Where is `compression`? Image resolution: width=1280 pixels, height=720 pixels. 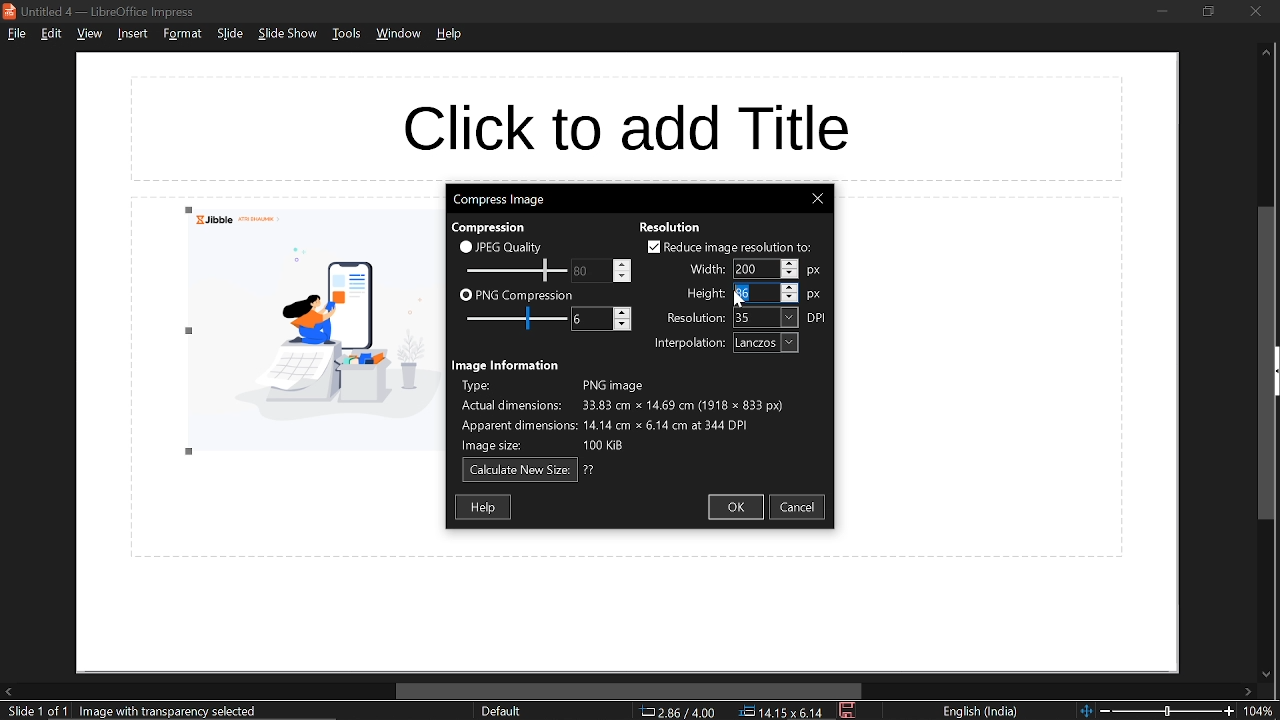
compression is located at coordinates (487, 228).